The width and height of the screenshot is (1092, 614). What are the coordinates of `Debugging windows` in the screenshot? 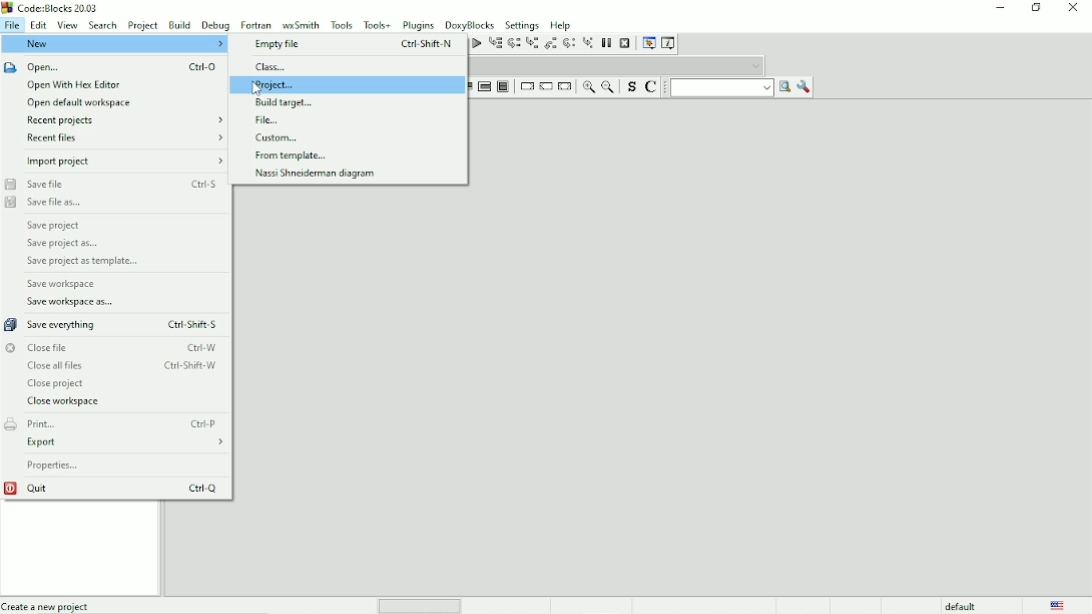 It's located at (648, 43).